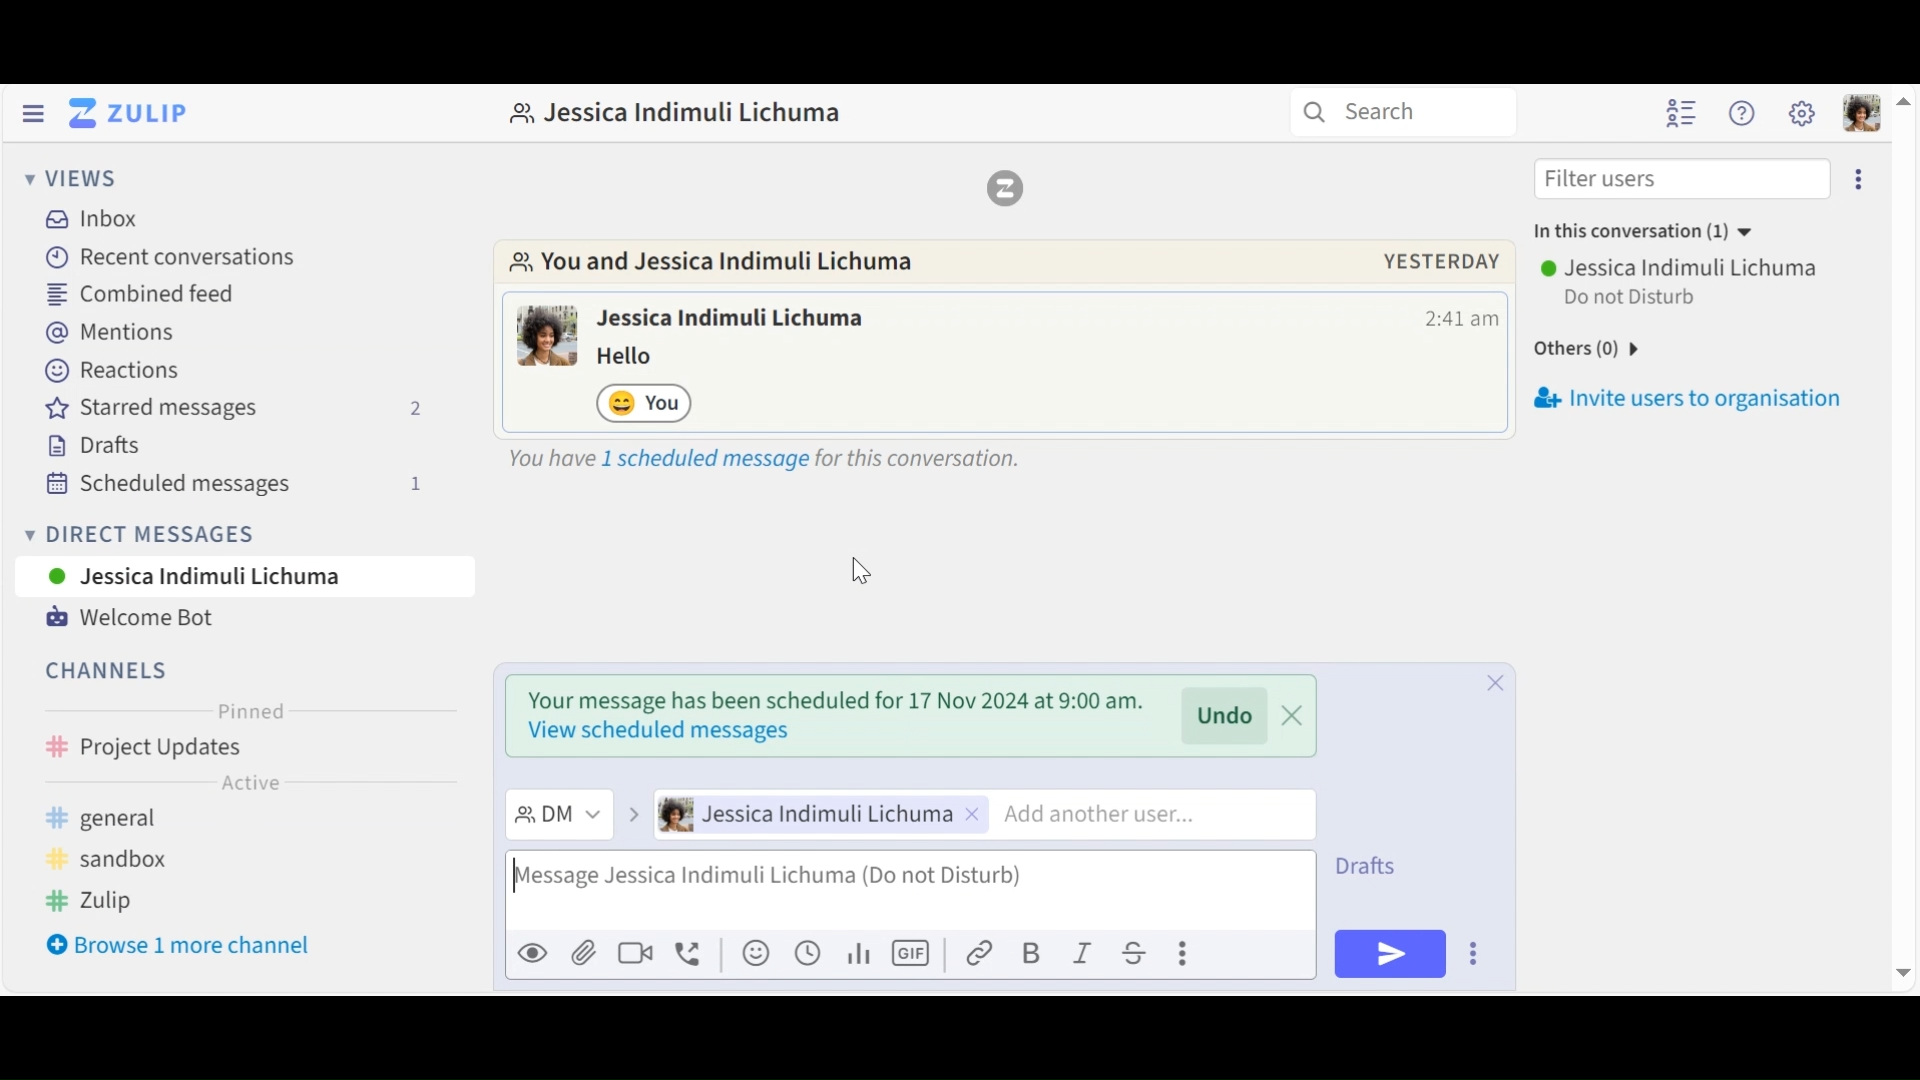  What do you see at coordinates (93, 218) in the screenshot?
I see `Inbox` at bounding box center [93, 218].